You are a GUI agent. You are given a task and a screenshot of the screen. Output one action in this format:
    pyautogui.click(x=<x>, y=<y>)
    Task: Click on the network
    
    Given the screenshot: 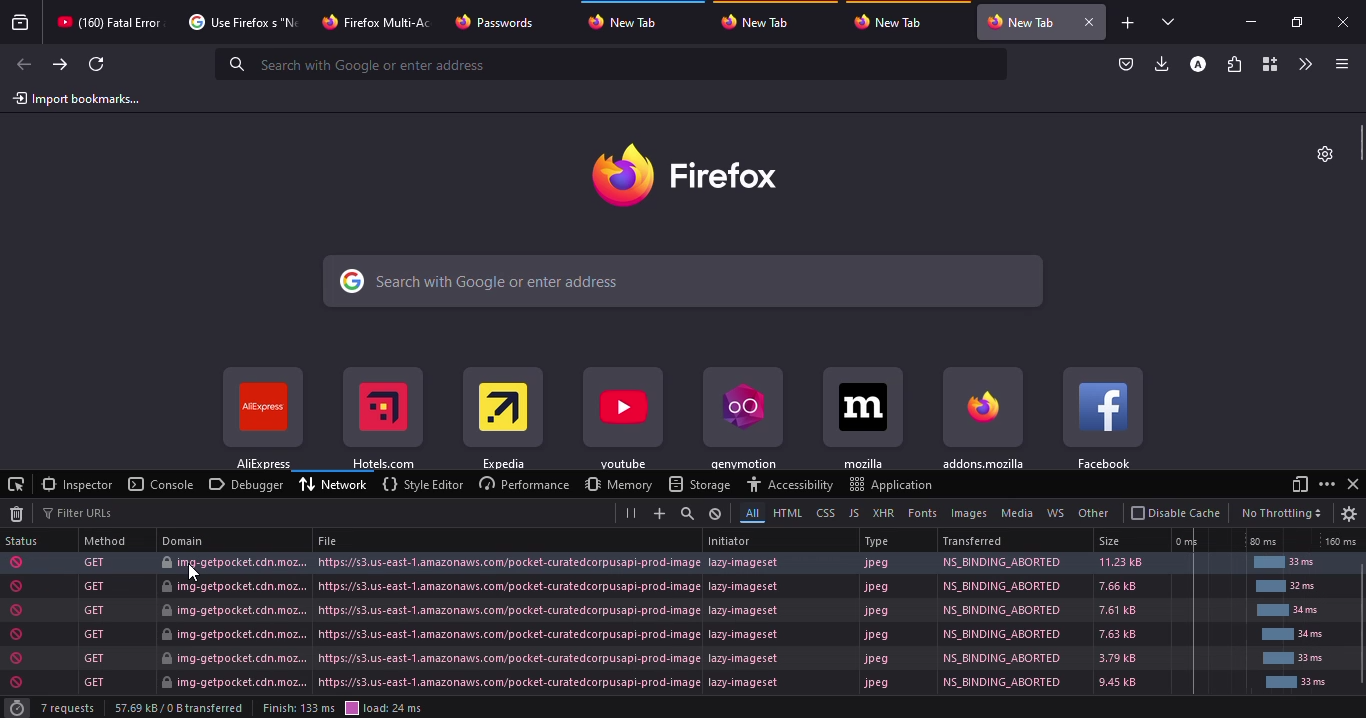 What is the action you would take?
    pyautogui.click(x=335, y=483)
    